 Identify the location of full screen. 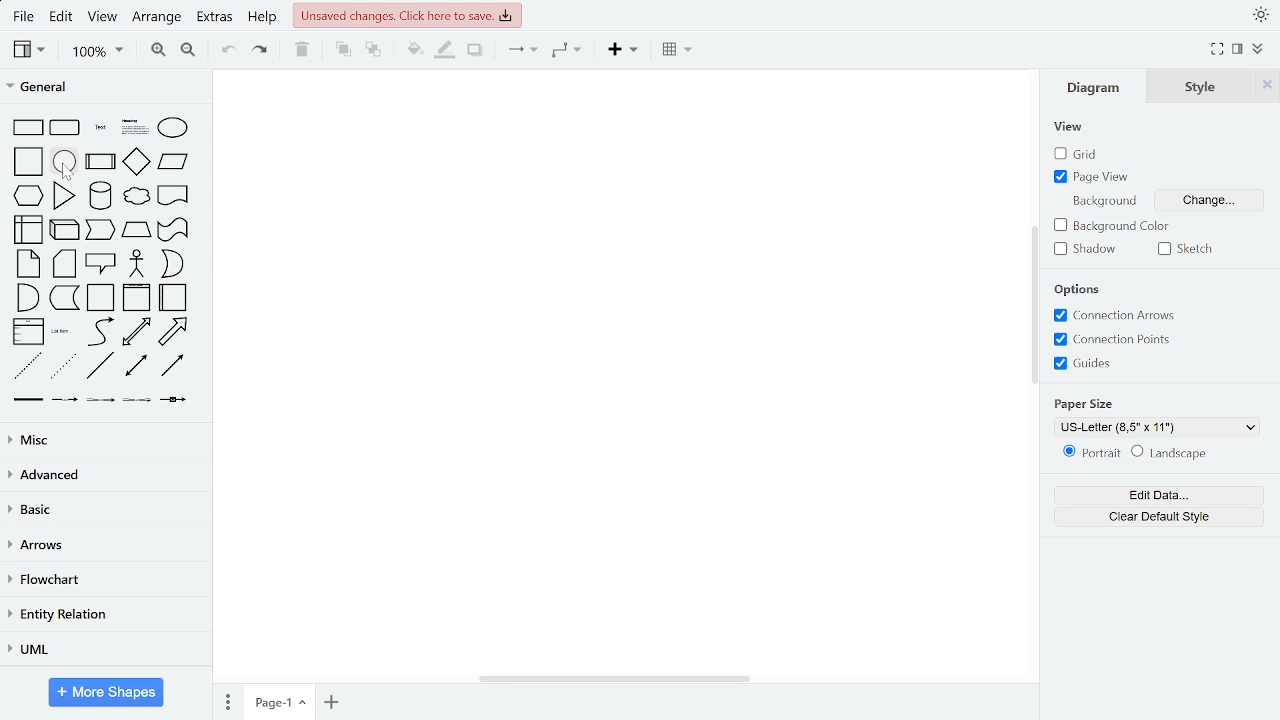
(1216, 48).